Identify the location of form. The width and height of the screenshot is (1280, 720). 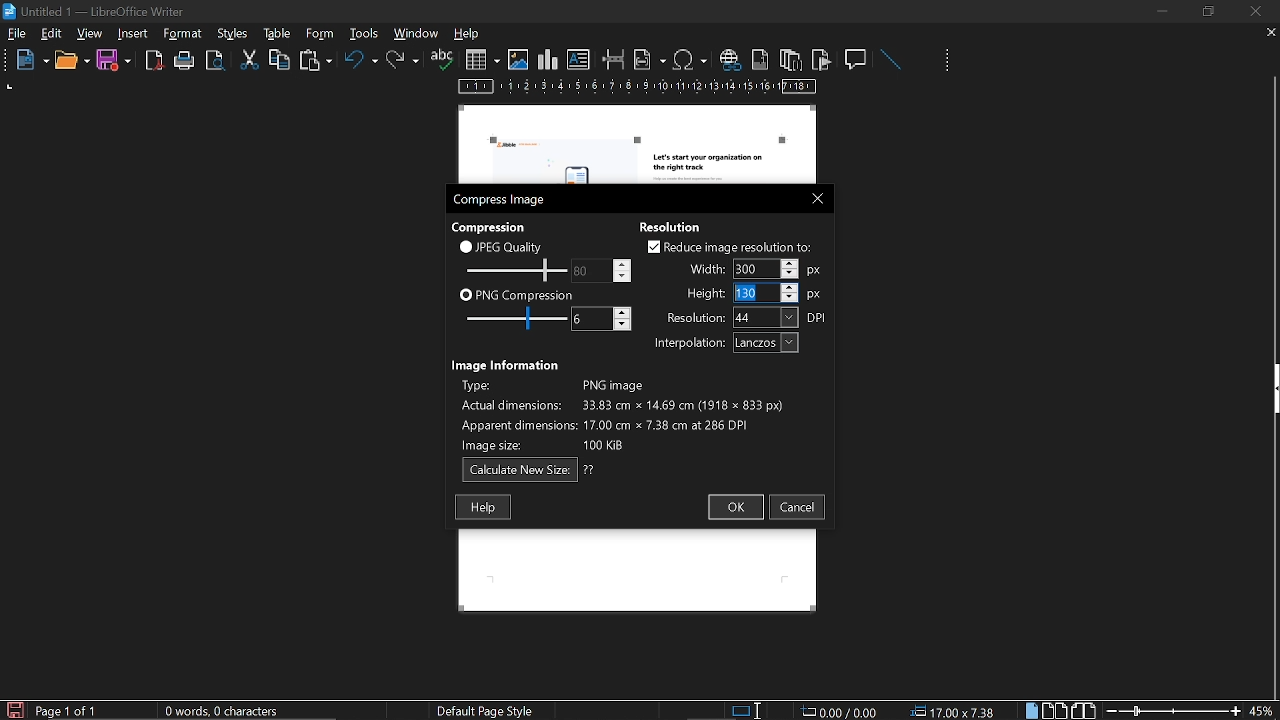
(366, 33).